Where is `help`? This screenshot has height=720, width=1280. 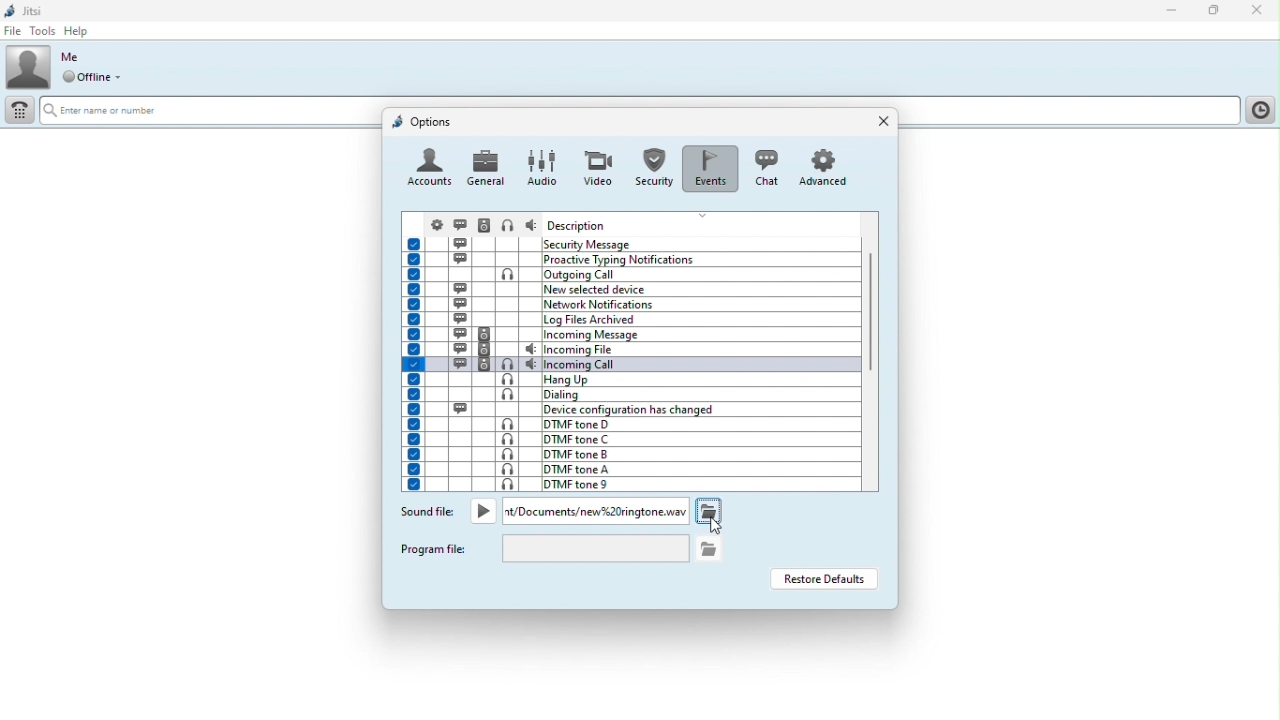 help is located at coordinates (80, 31).